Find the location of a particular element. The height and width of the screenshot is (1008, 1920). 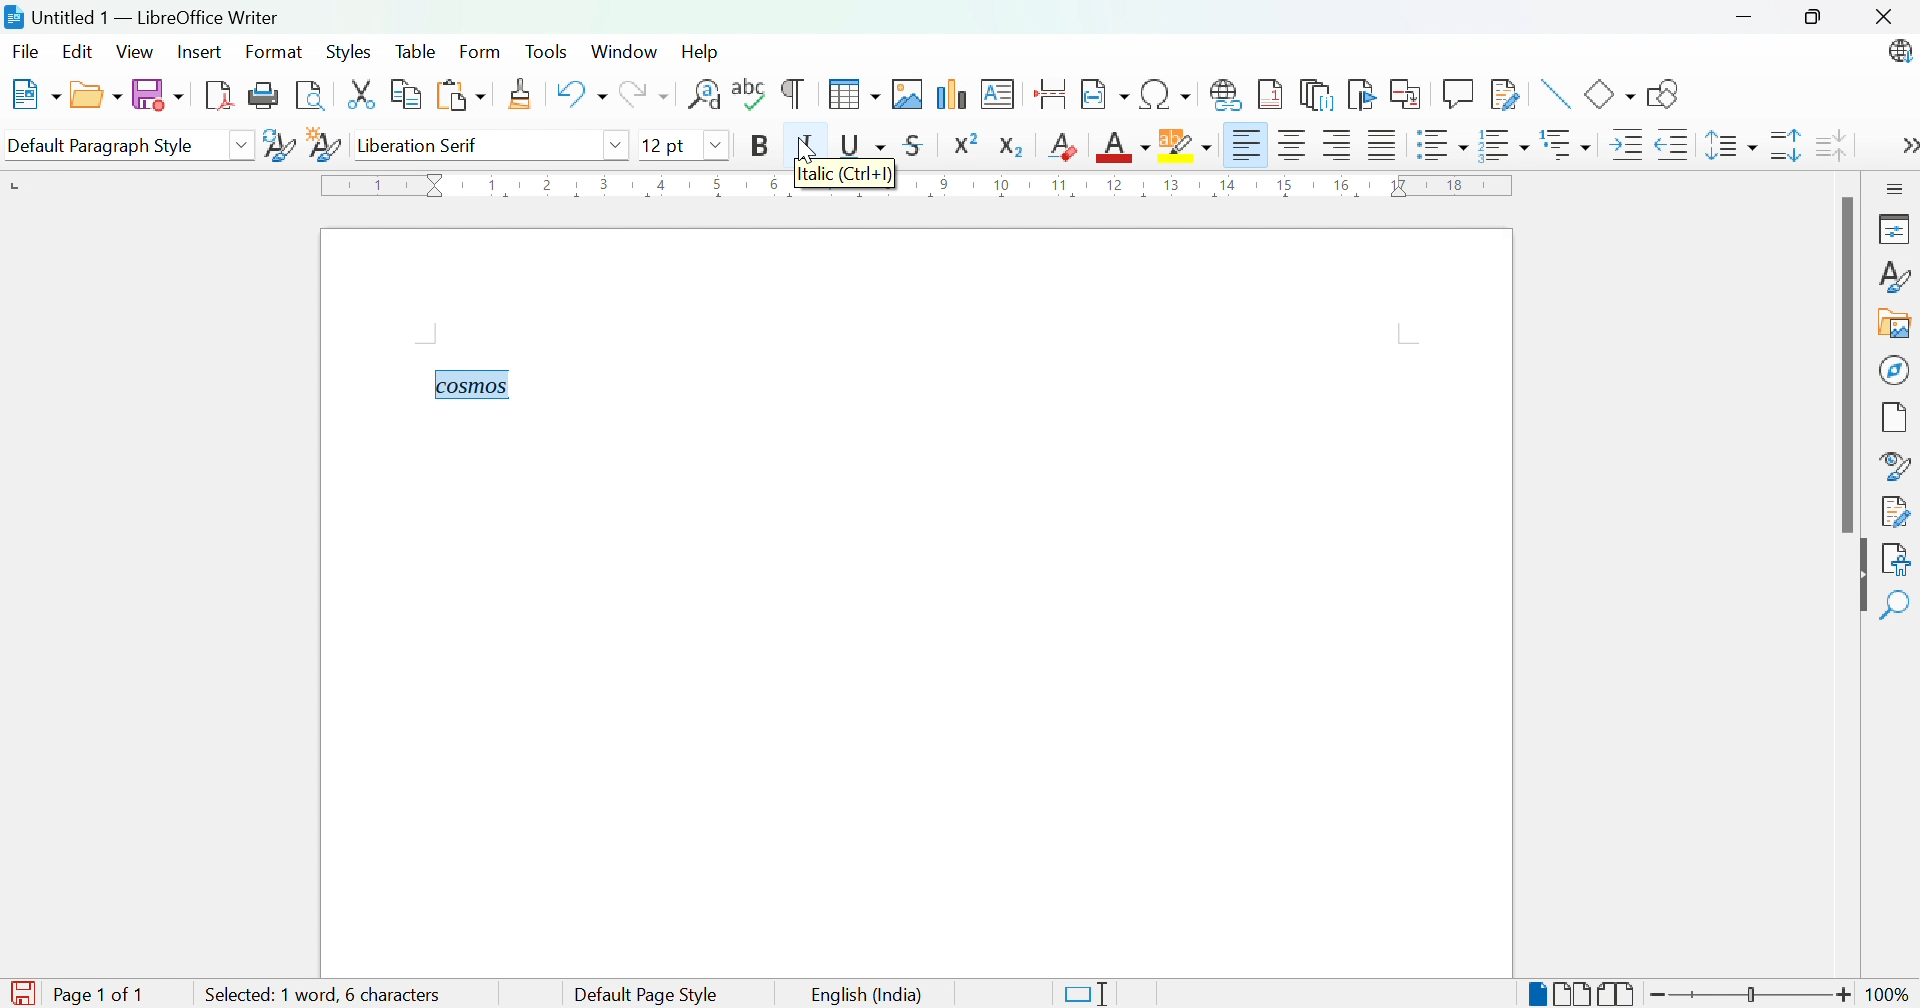

Insert endnote is located at coordinates (1318, 96).